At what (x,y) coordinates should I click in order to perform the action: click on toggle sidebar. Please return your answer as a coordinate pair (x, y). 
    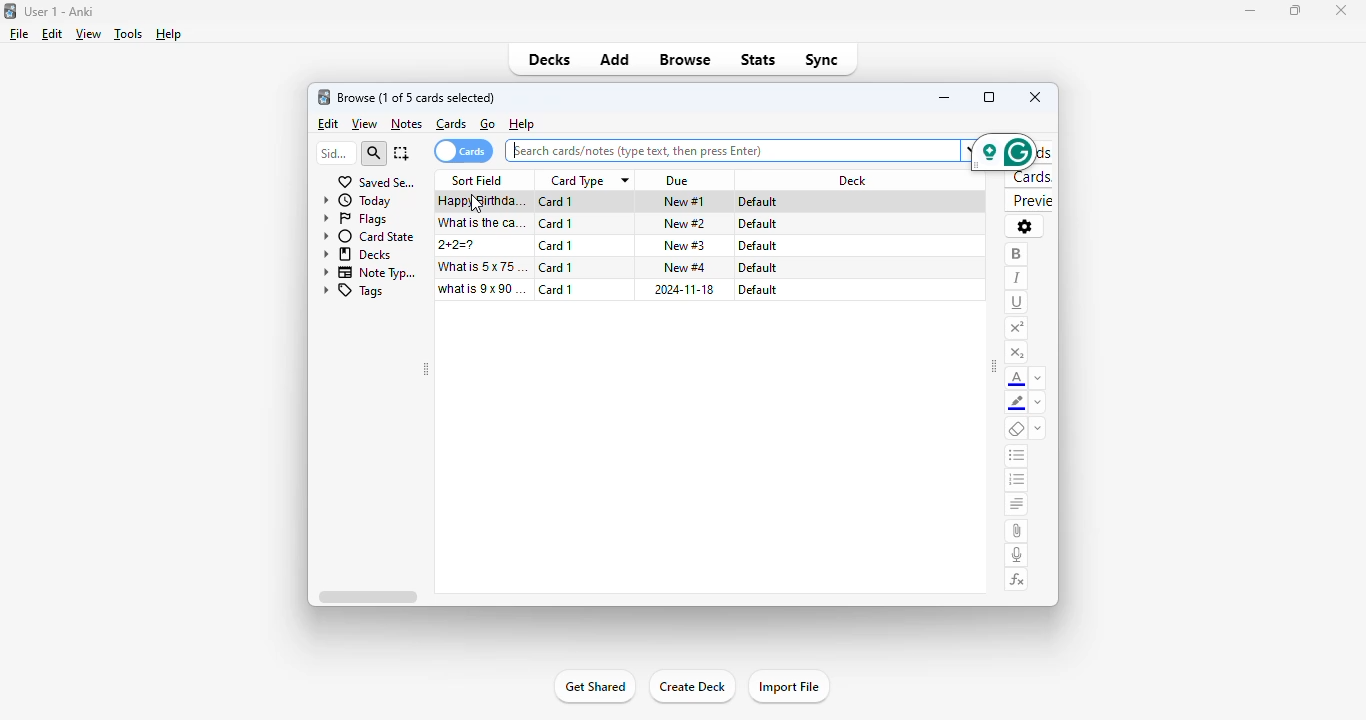
    Looking at the image, I should click on (426, 369).